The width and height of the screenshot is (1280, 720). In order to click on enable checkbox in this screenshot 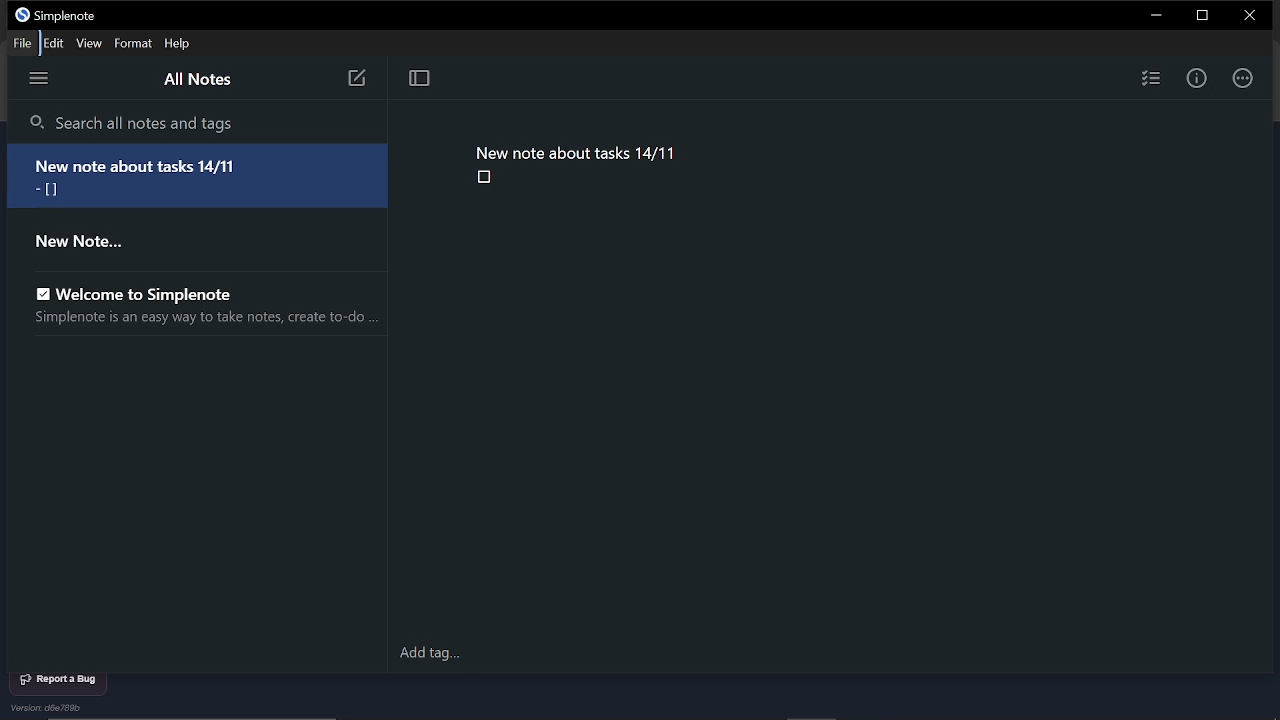, I will do `click(37, 289)`.